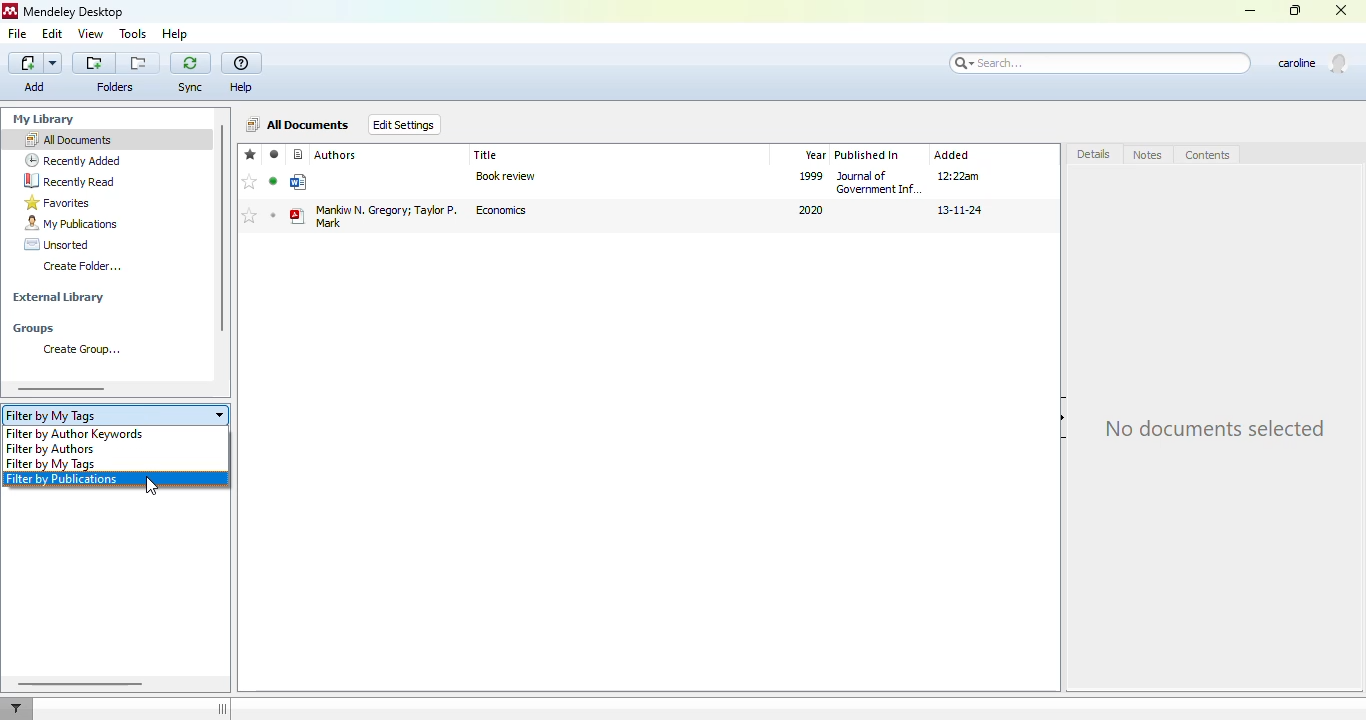 This screenshot has width=1366, height=720. What do you see at coordinates (273, 181) in the screenshot?
I see `mark as read` at bounding box center [273, 181].